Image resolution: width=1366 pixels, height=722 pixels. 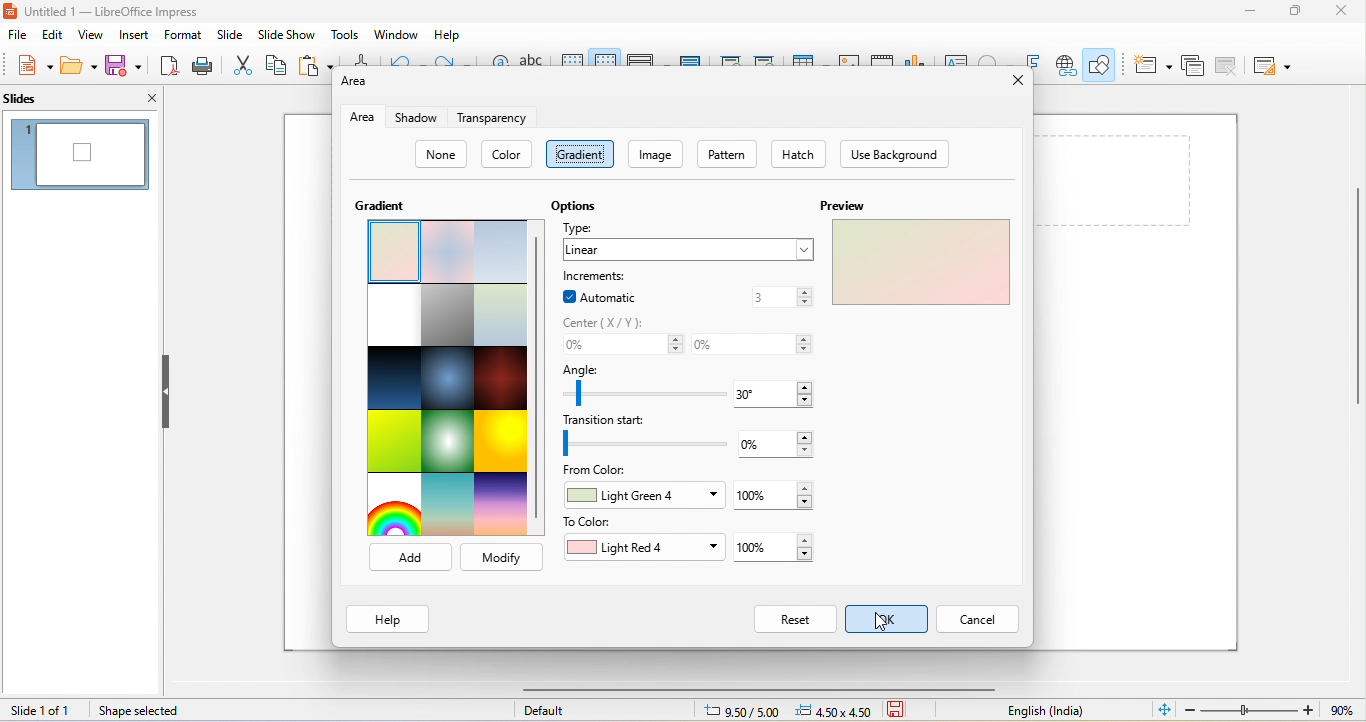 What do you see at coordinates (79, 155) in the screenshot?
I see `slide in slide pane` at bounding box center [79, 155].